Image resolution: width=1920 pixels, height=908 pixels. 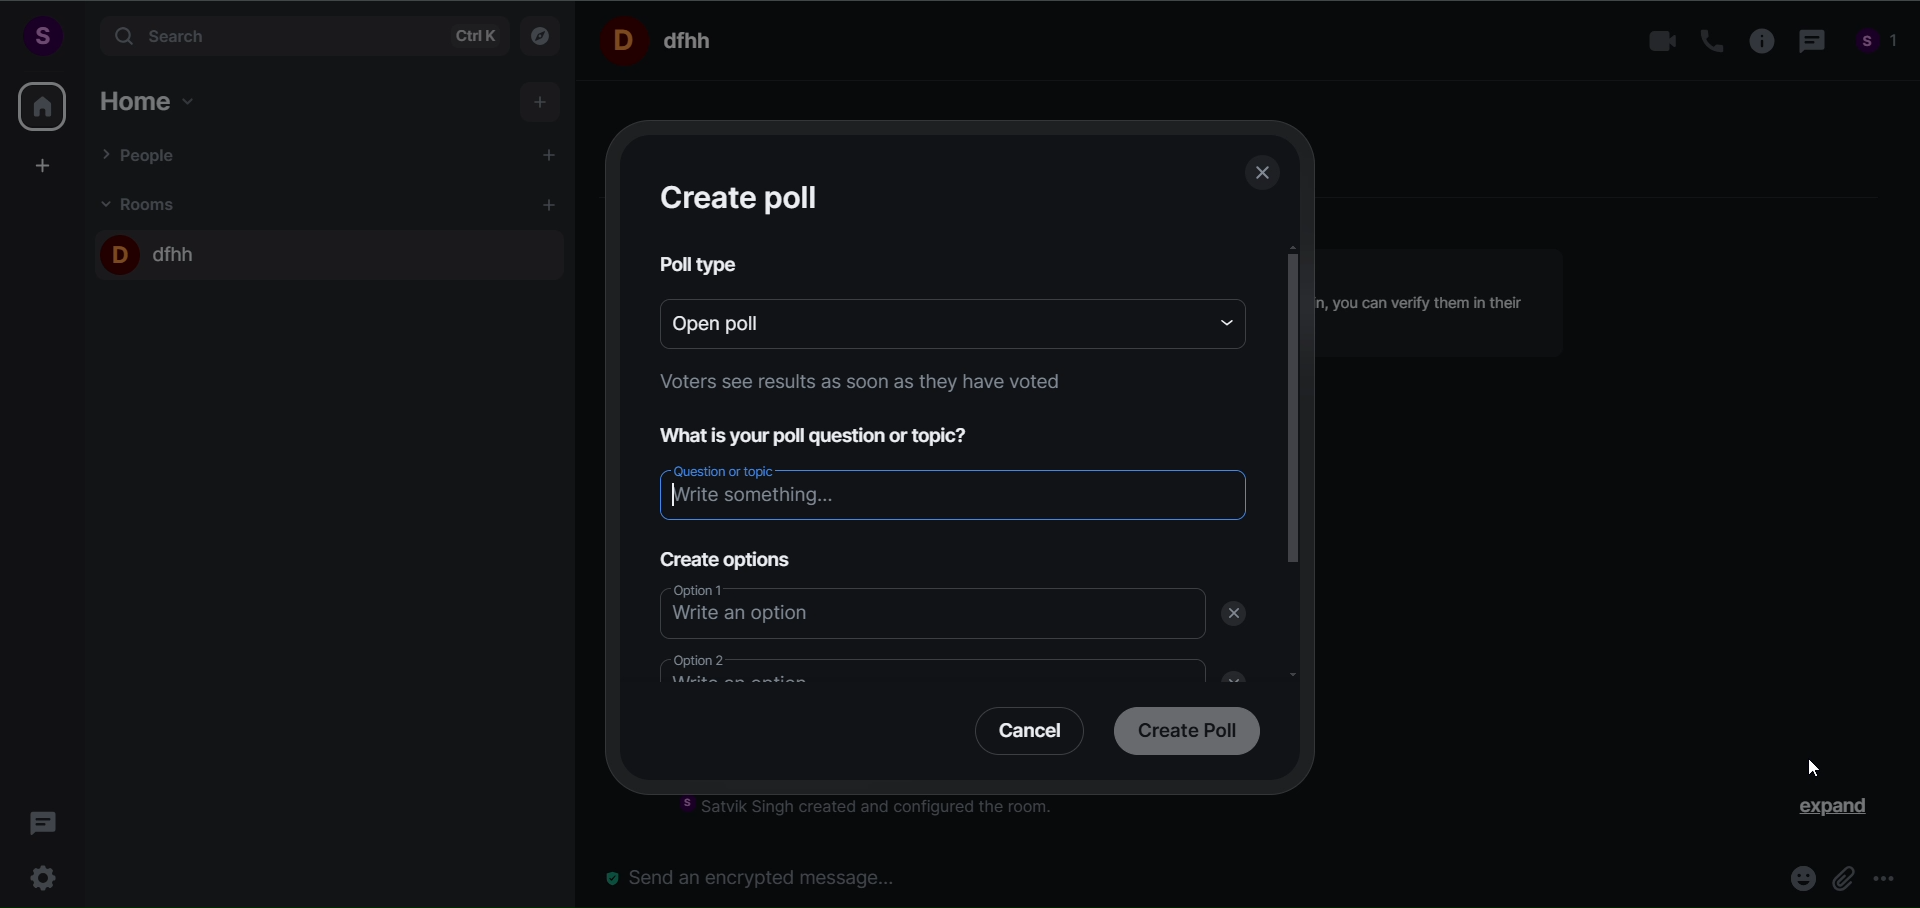 I want to click on room name, so click(x=664, y=39).